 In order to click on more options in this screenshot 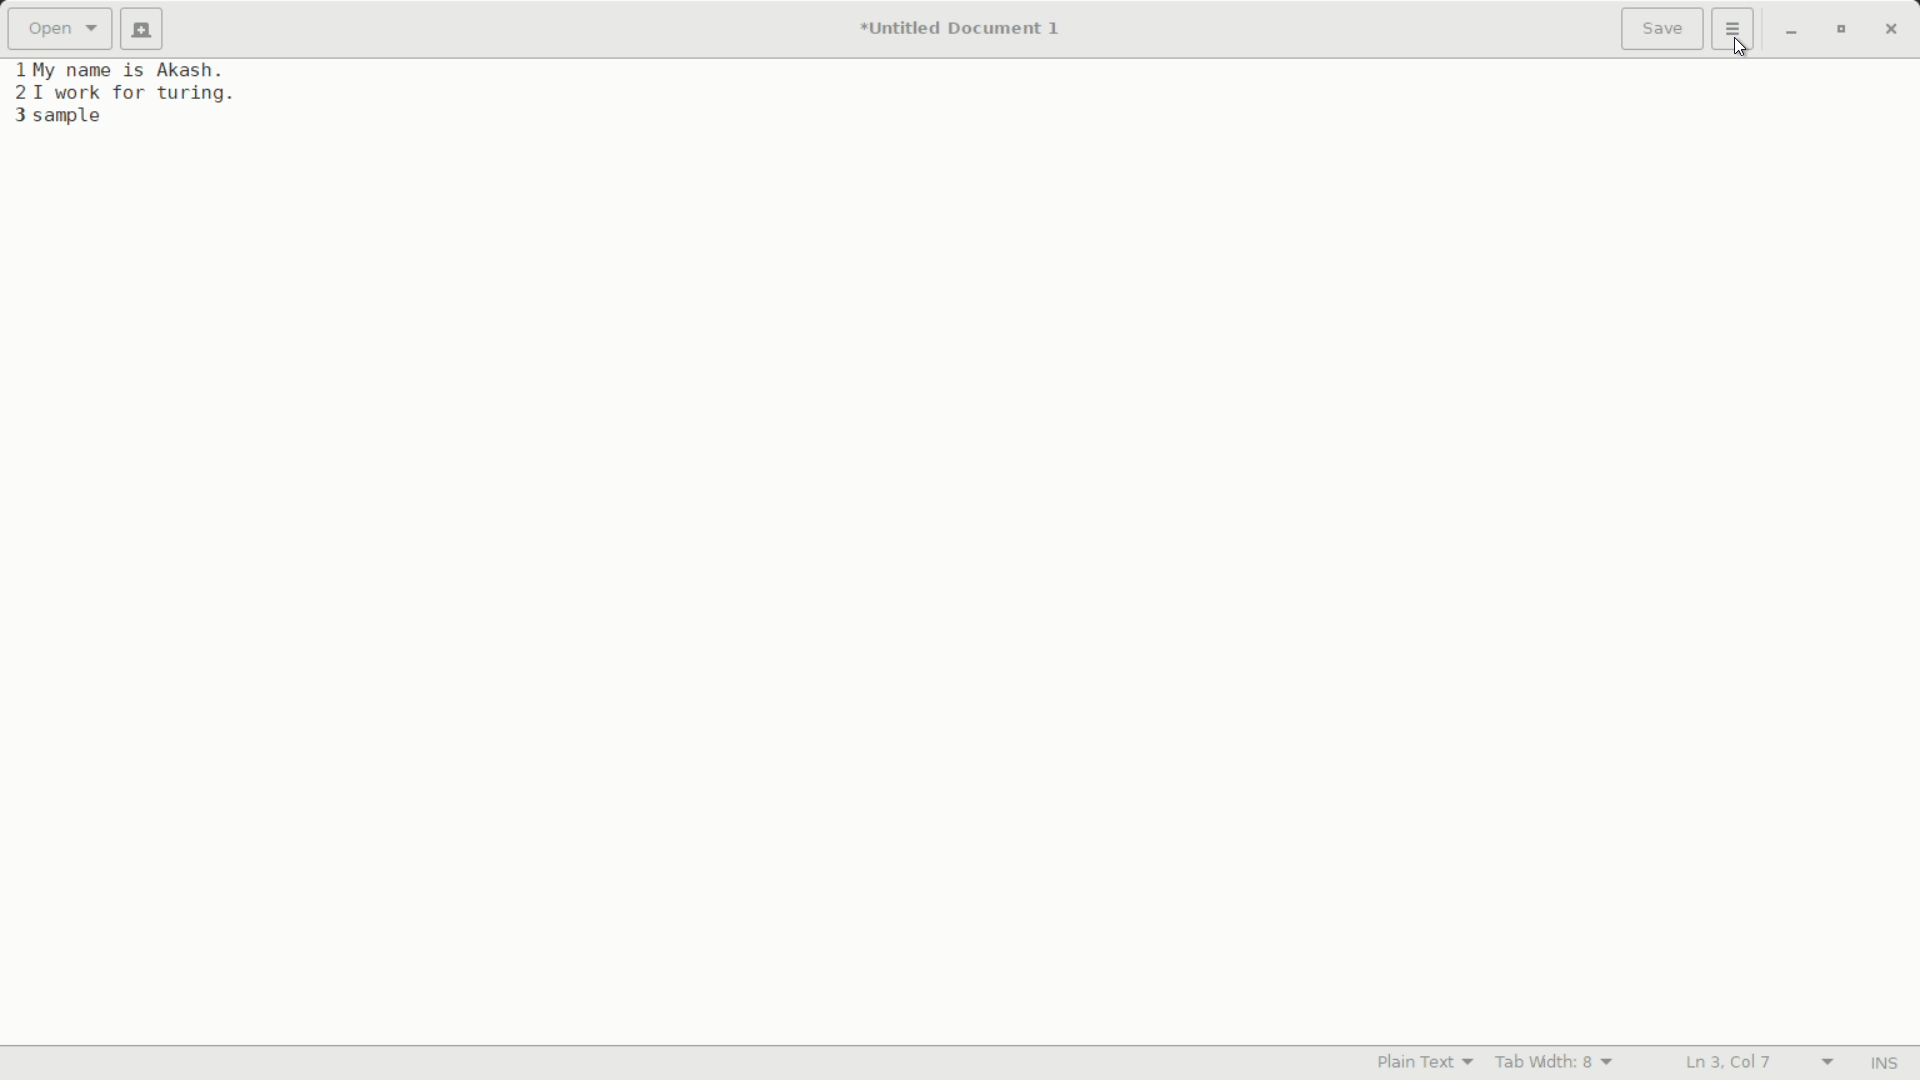, I will do `click(1735, 29)`.